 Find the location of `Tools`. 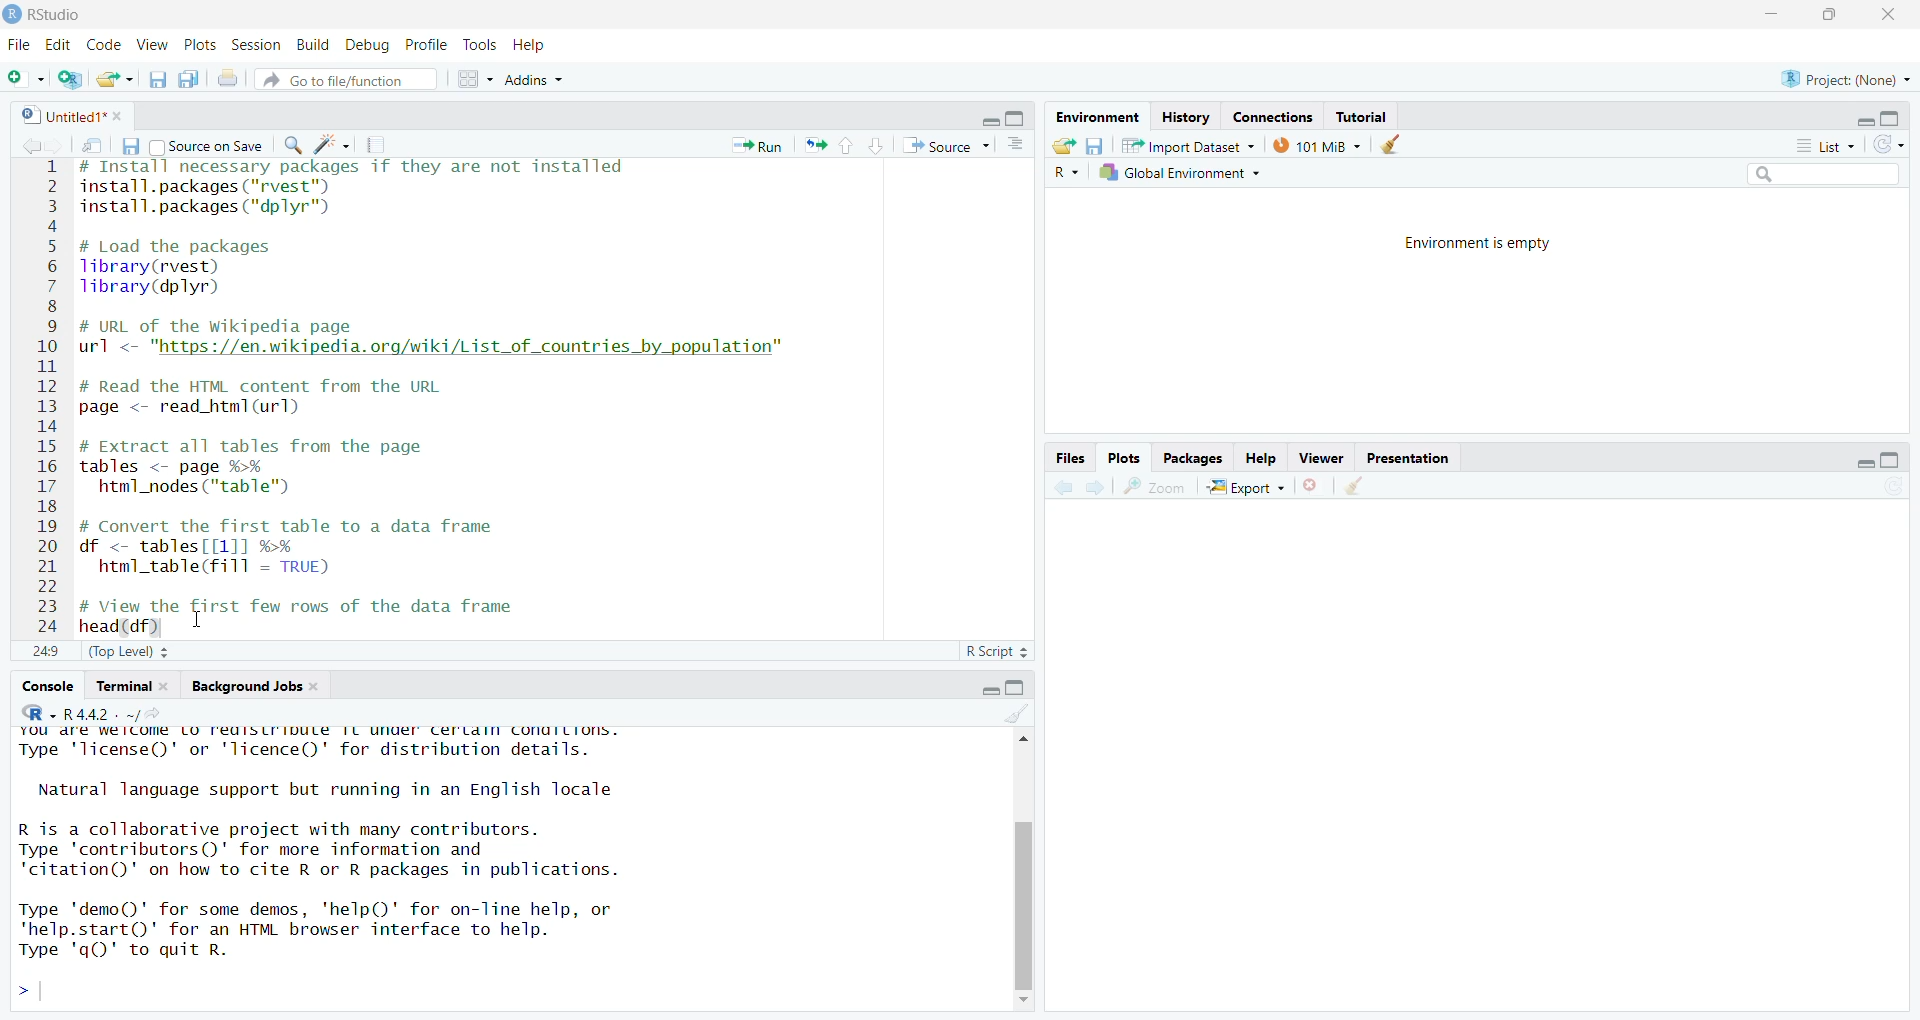

Tools is located at coordinates (481, 44).